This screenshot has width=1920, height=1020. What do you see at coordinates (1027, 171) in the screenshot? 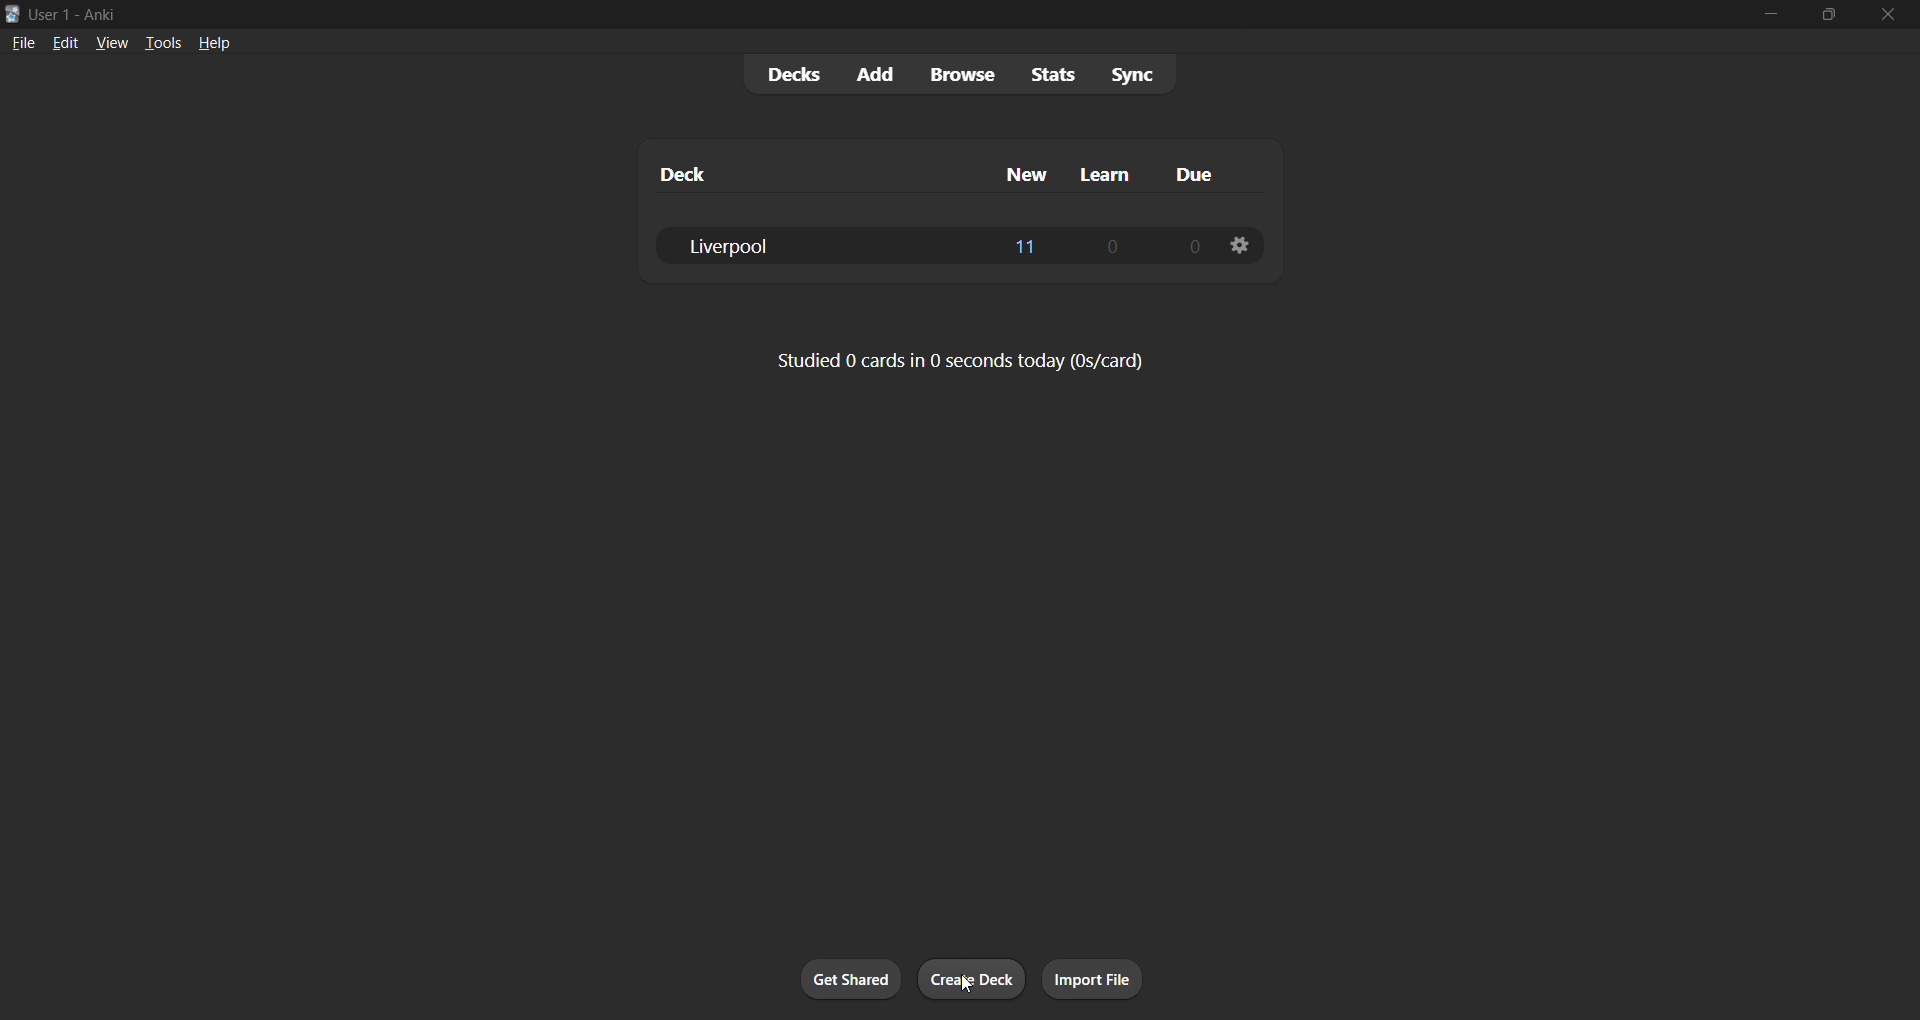
I see `new column` at bounding box center [1027, 171].